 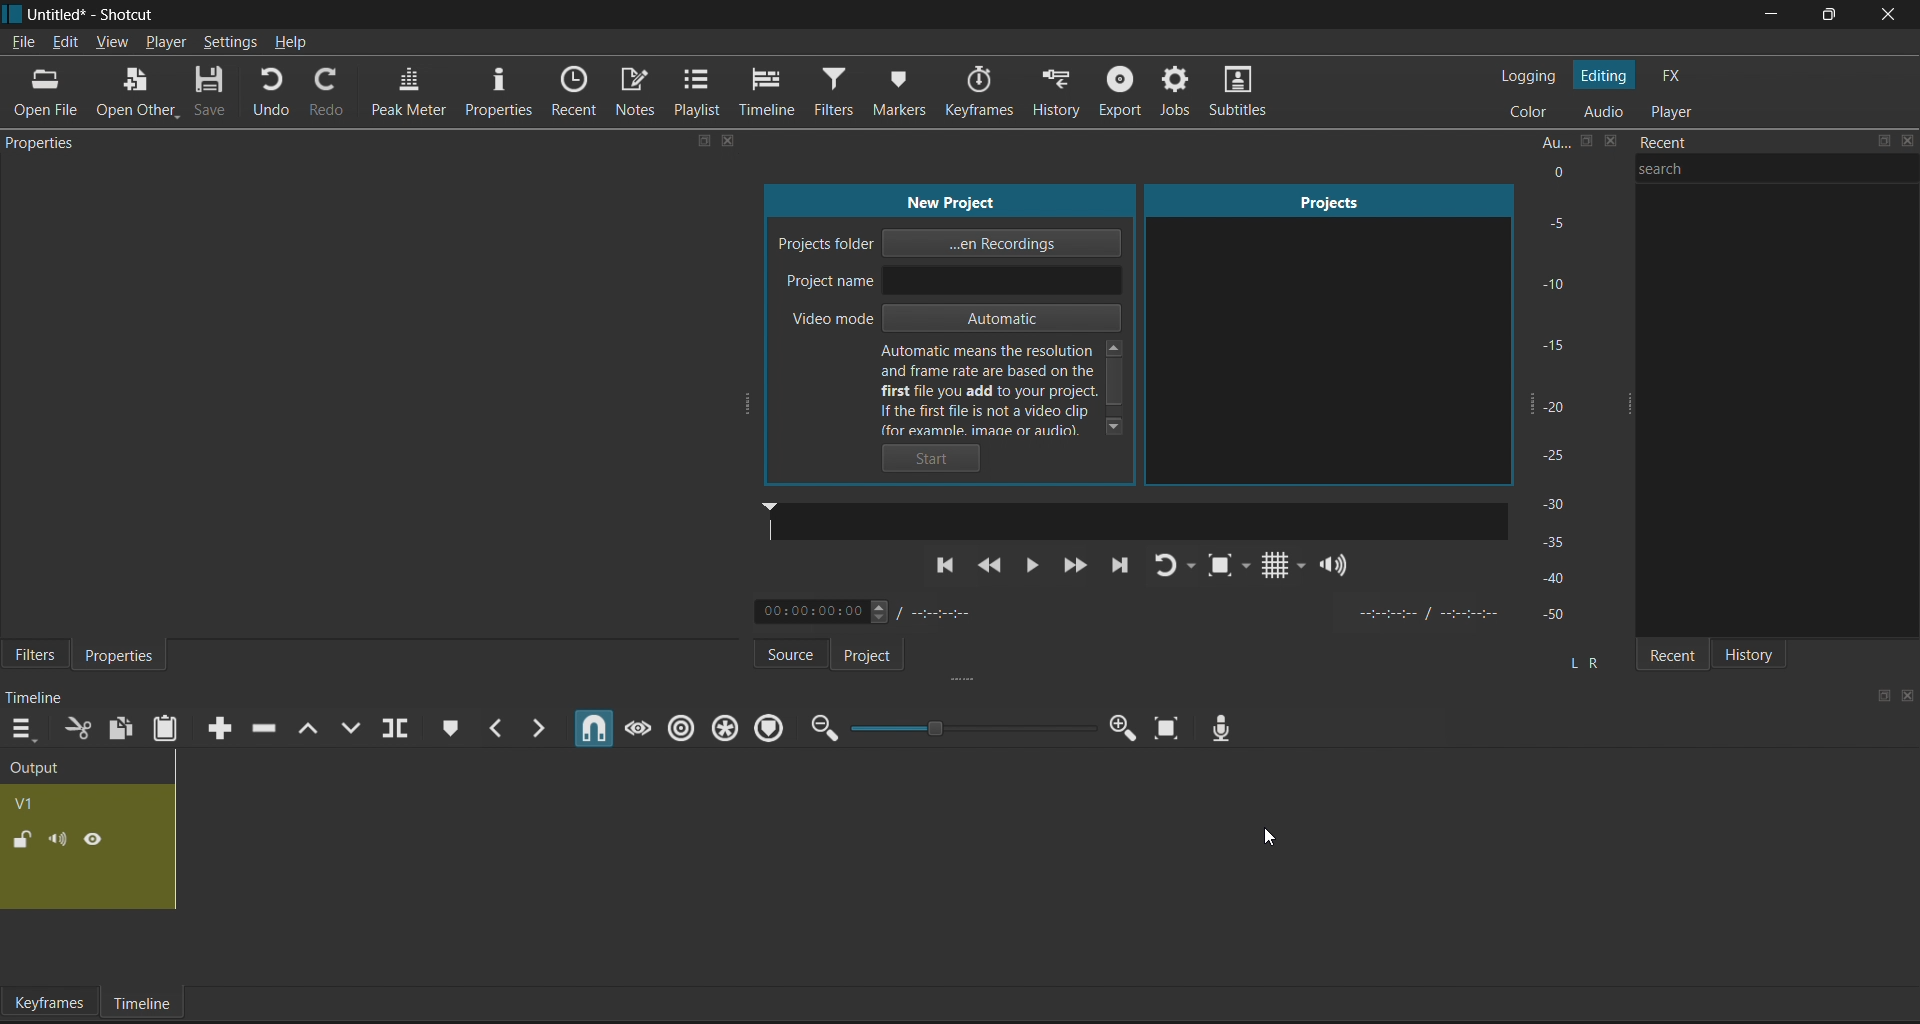 I want to click on Color, so click(x=1533, y=110).